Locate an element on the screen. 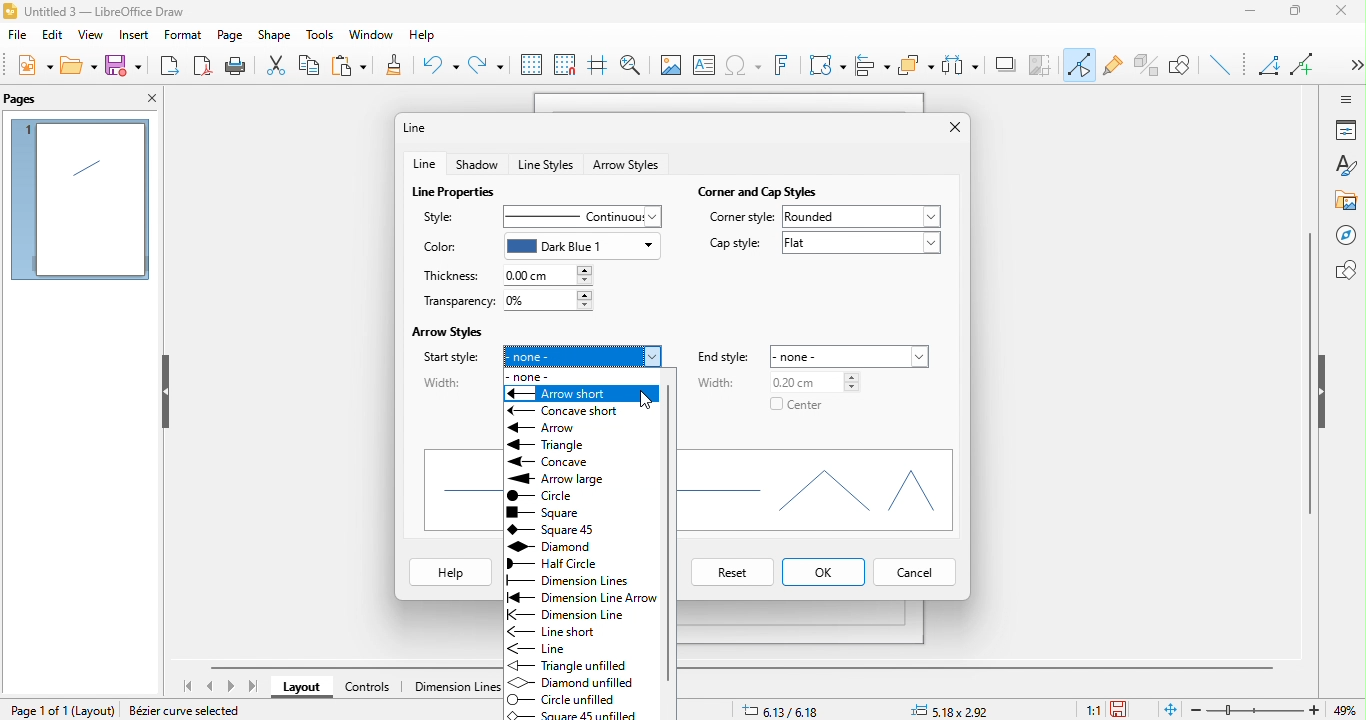 This screenshot has height=720, width=1366. save is located at coordinates (125, 68).